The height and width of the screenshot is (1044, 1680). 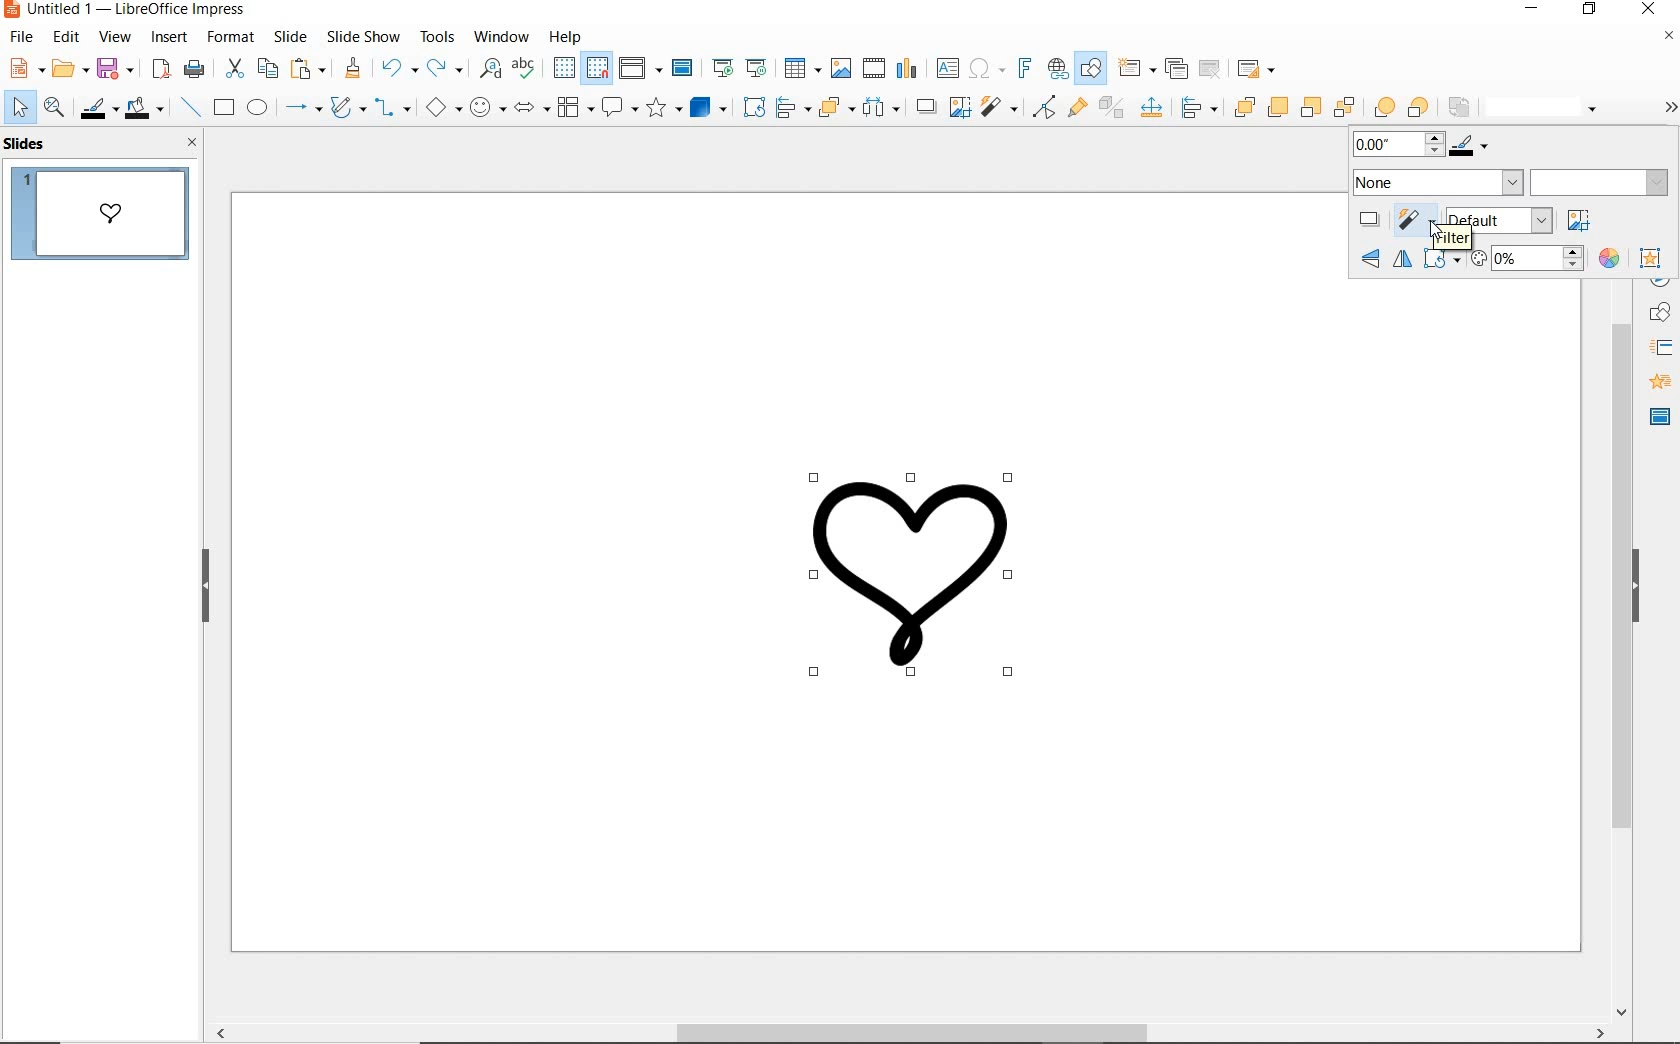 What do you see at coordinates (304, 108) in the screenshot?
I see `lines and arrows` at bounding box center [304, 108].